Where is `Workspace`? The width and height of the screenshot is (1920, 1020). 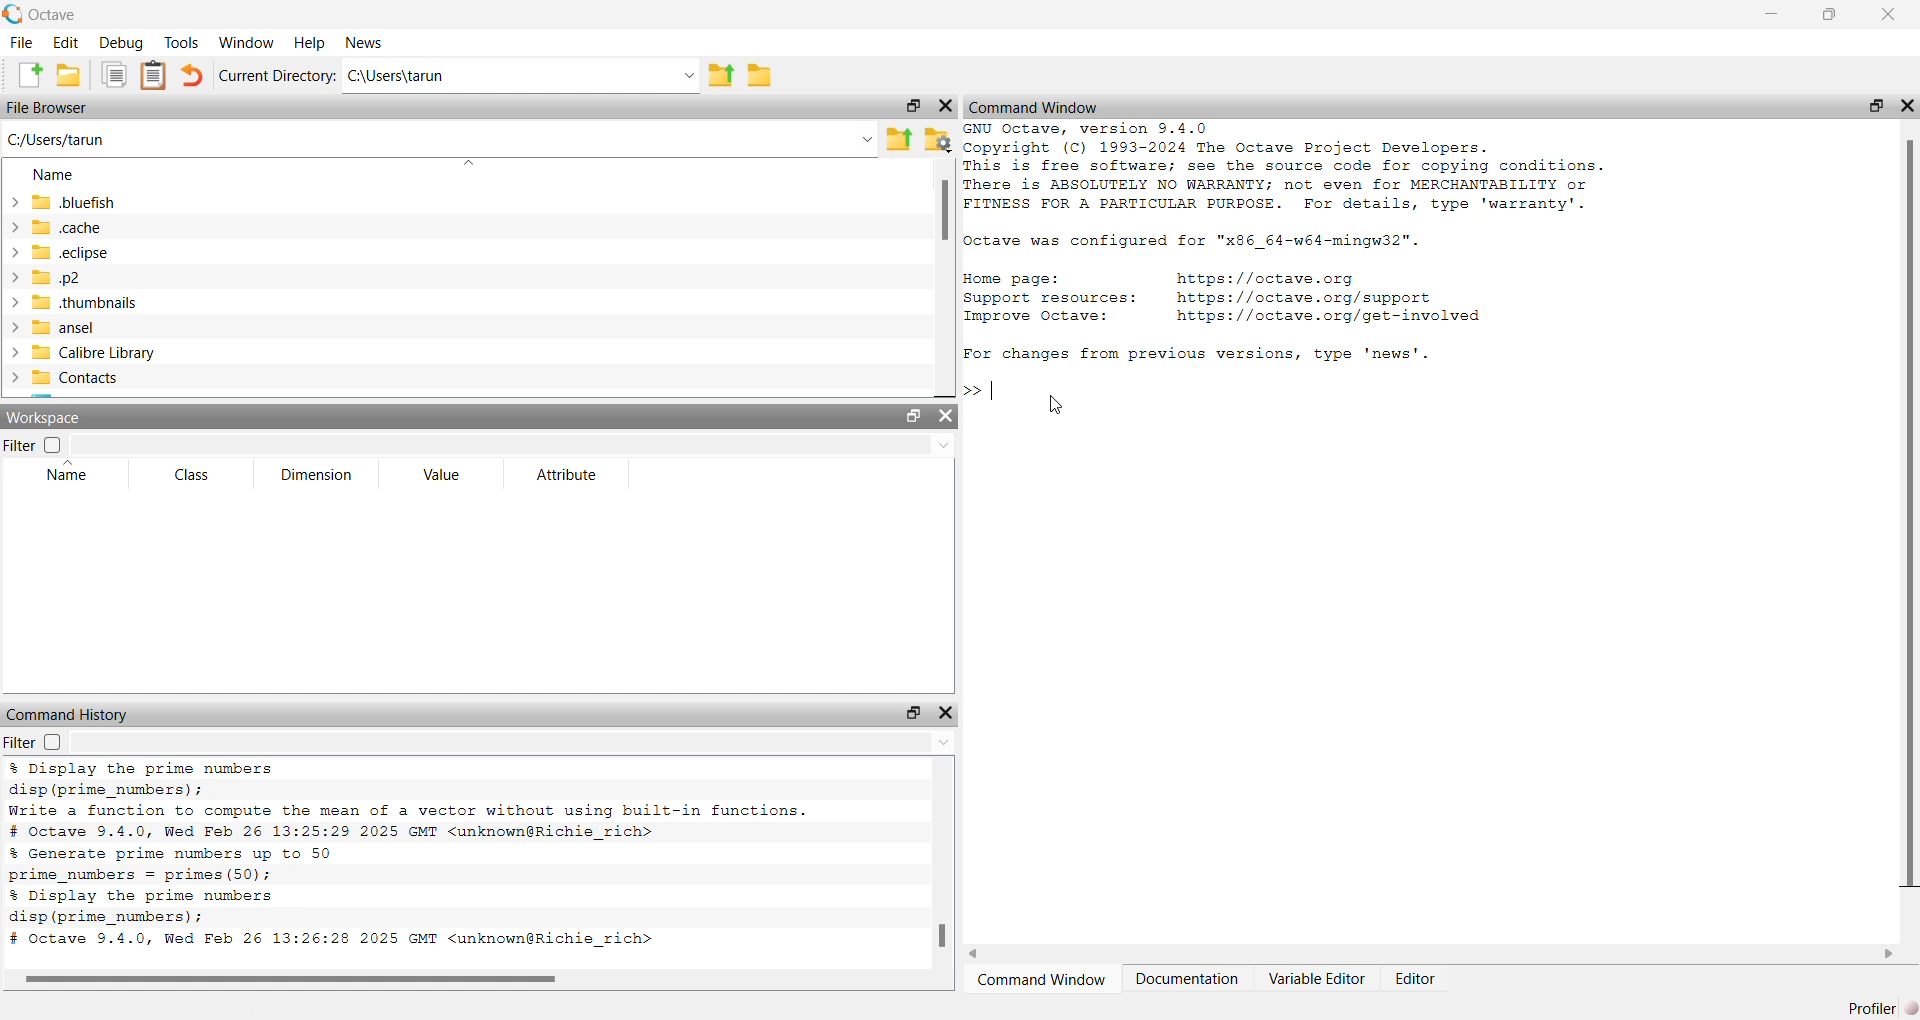 Workspace is located at coordinates (45, 417).